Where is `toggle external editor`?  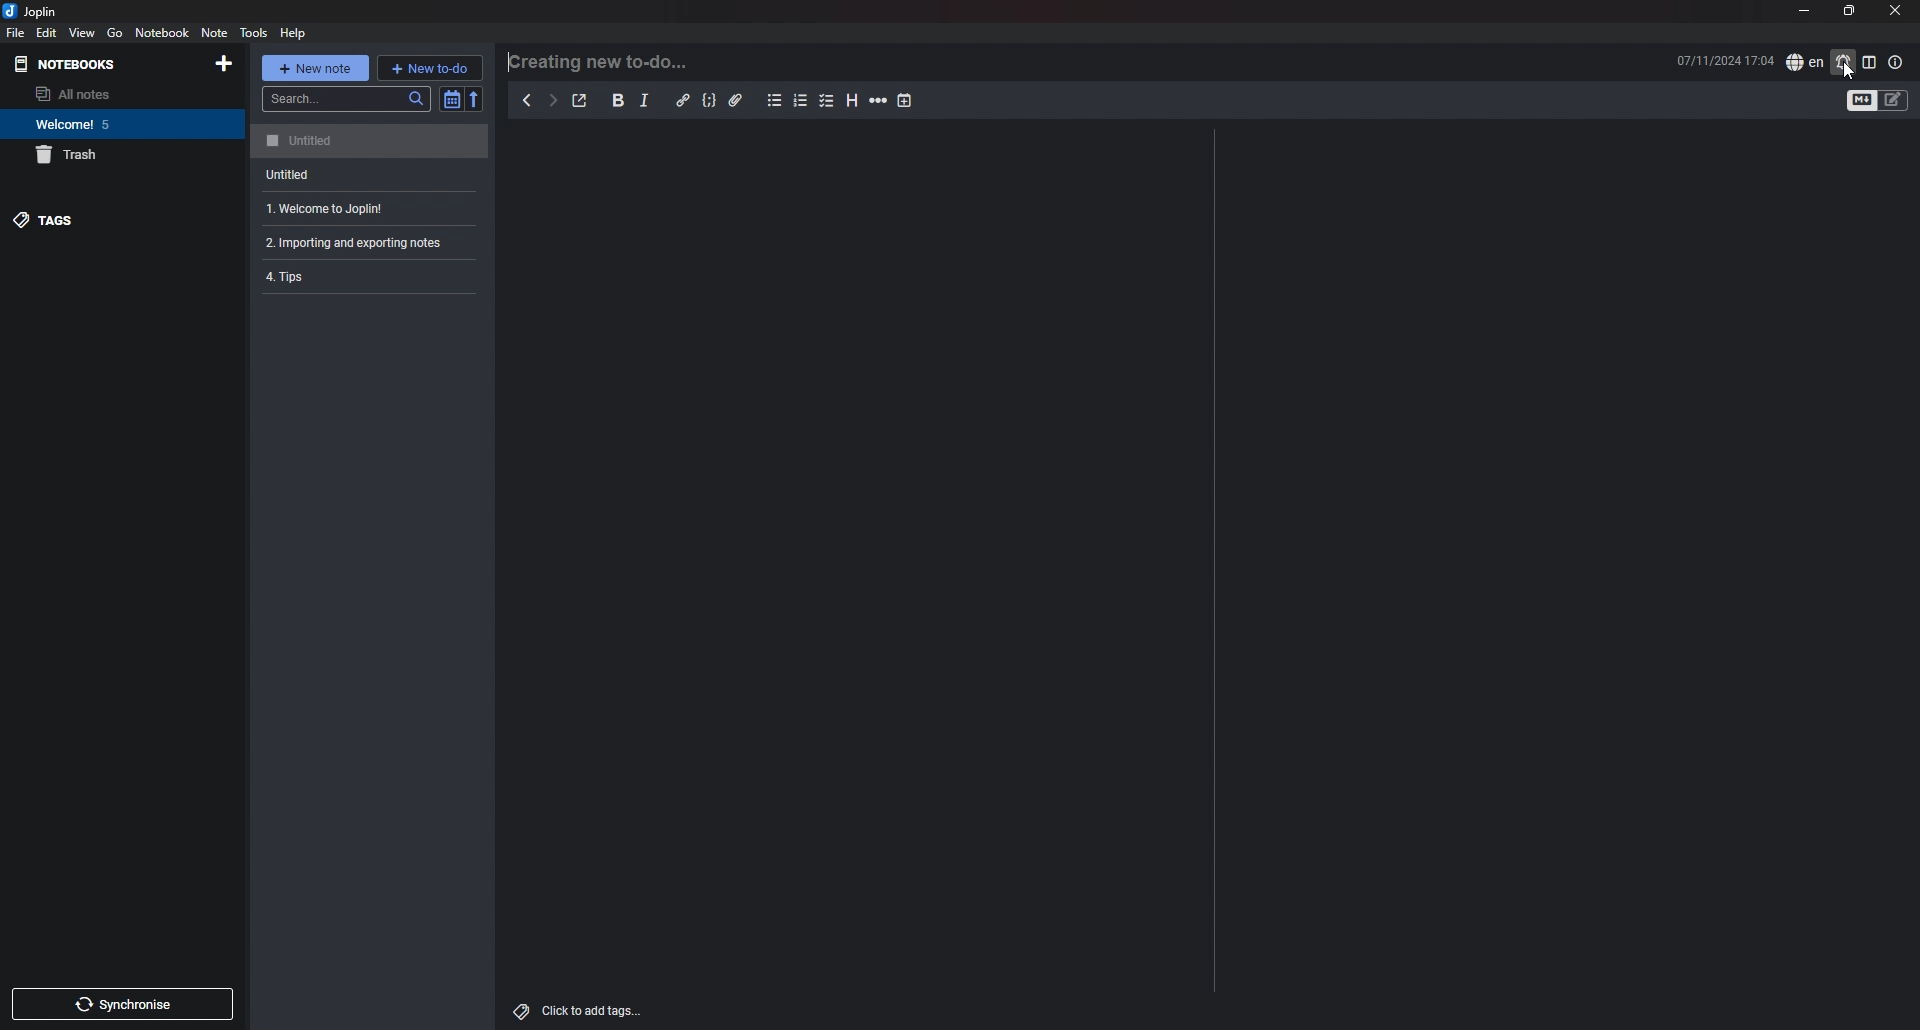 toggle external editor is located at coordinates (581, 101).